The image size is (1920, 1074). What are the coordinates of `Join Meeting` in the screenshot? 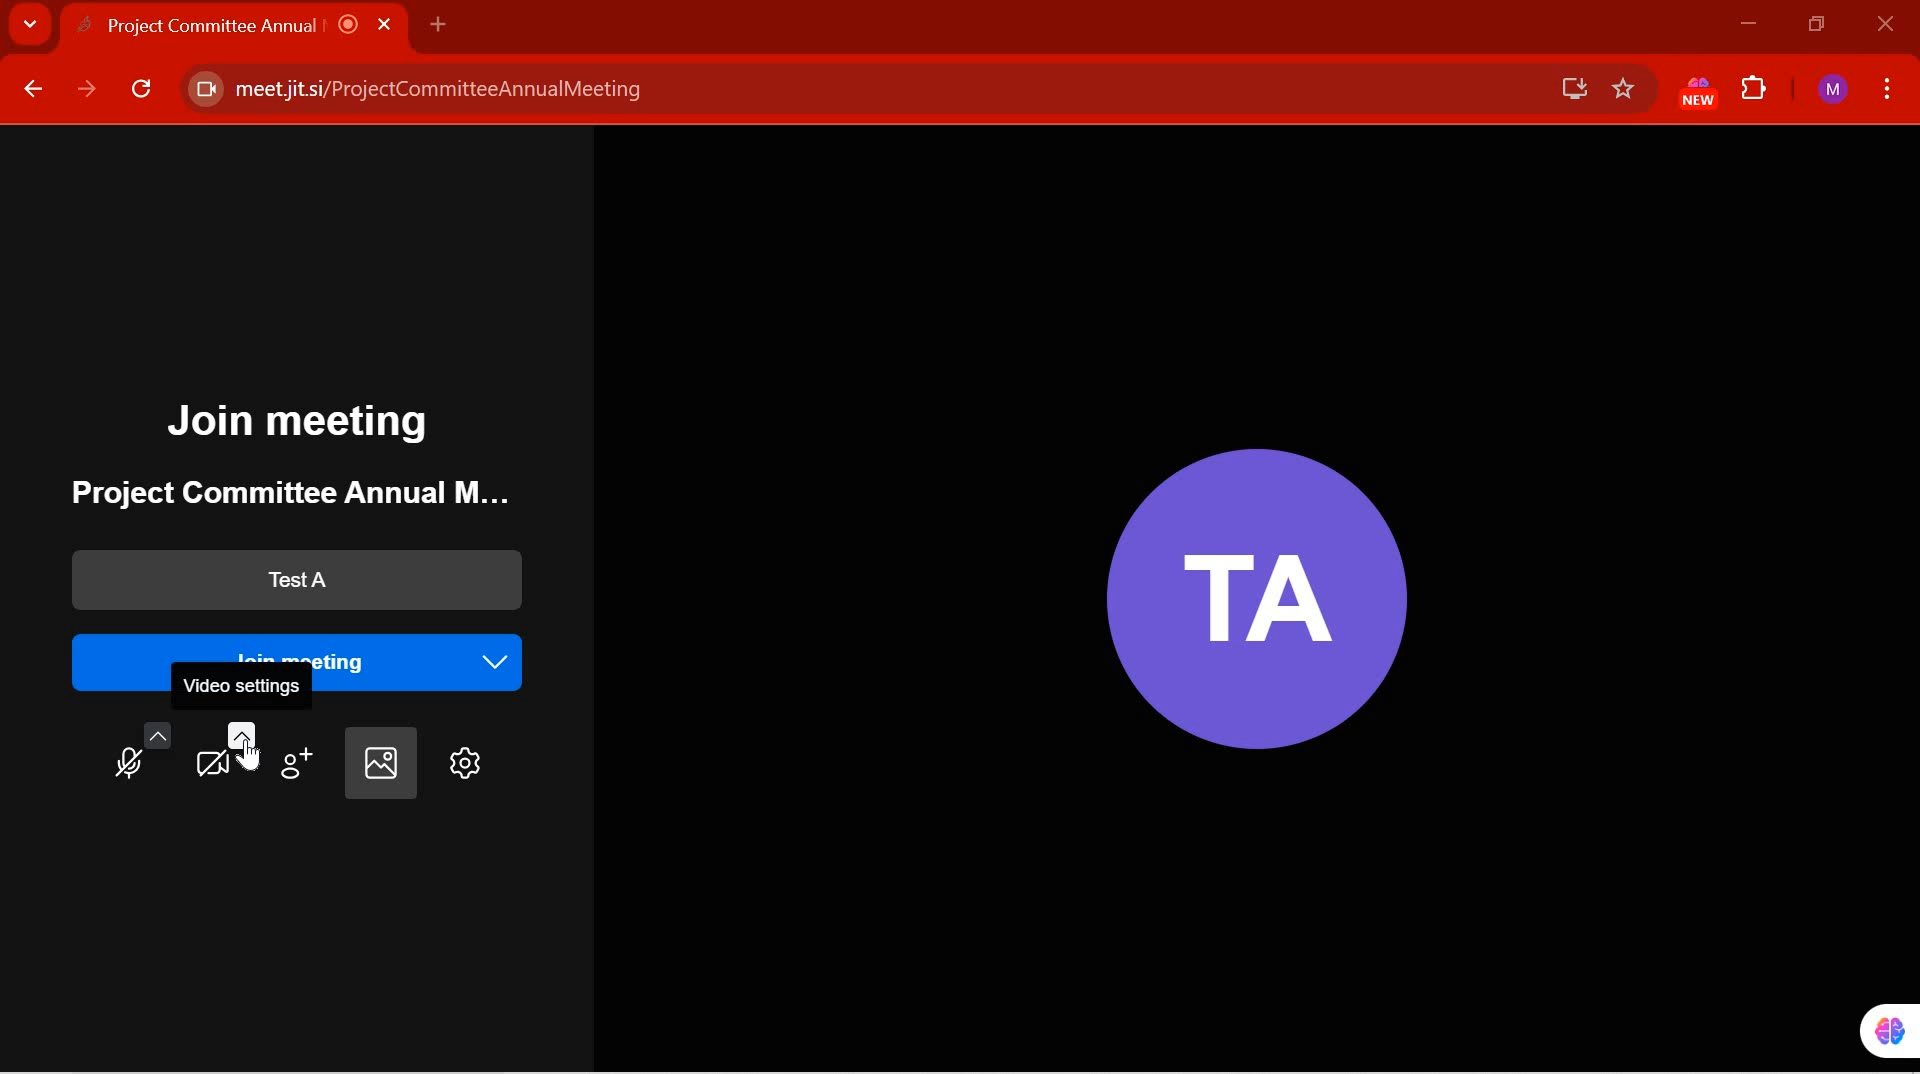 It's located at (305, 423).